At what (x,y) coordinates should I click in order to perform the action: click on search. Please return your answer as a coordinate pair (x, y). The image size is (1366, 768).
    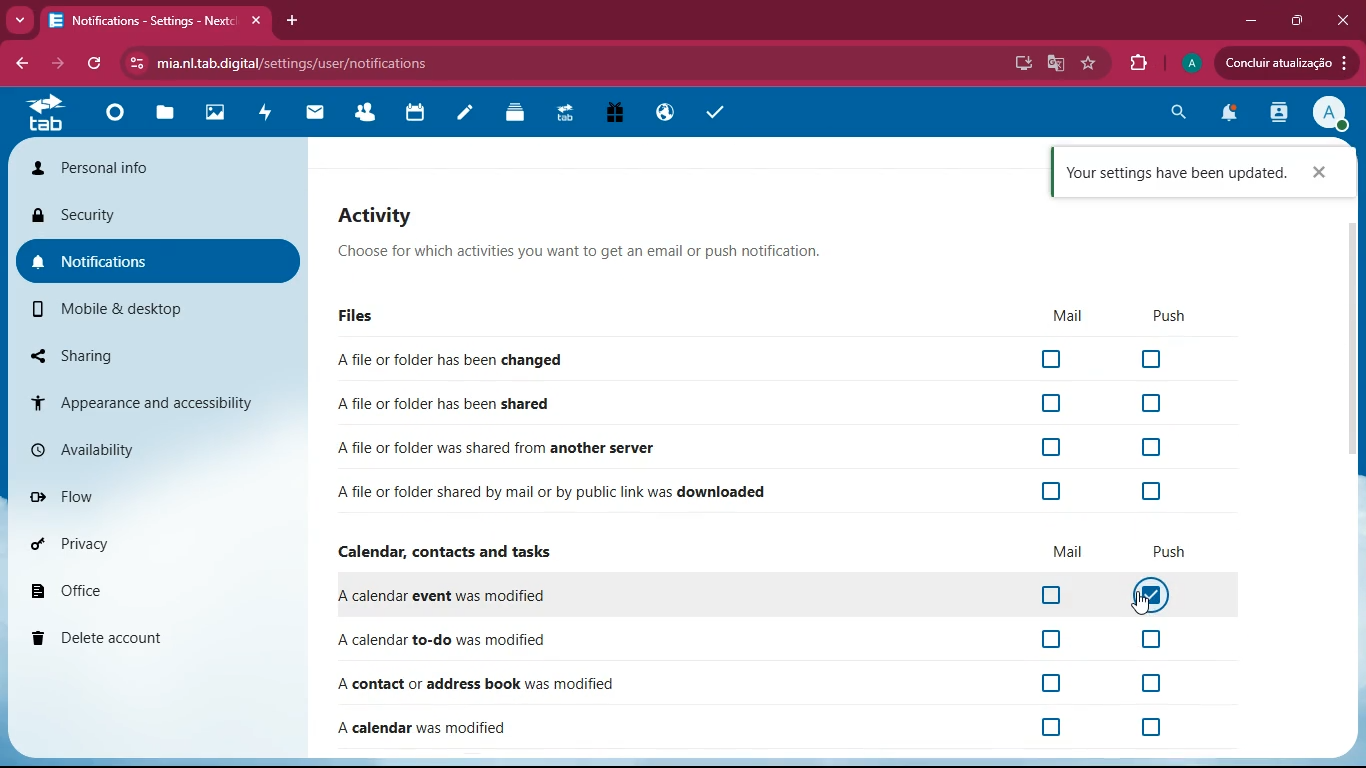
    Looking at the image, I should click on (1182, 112).